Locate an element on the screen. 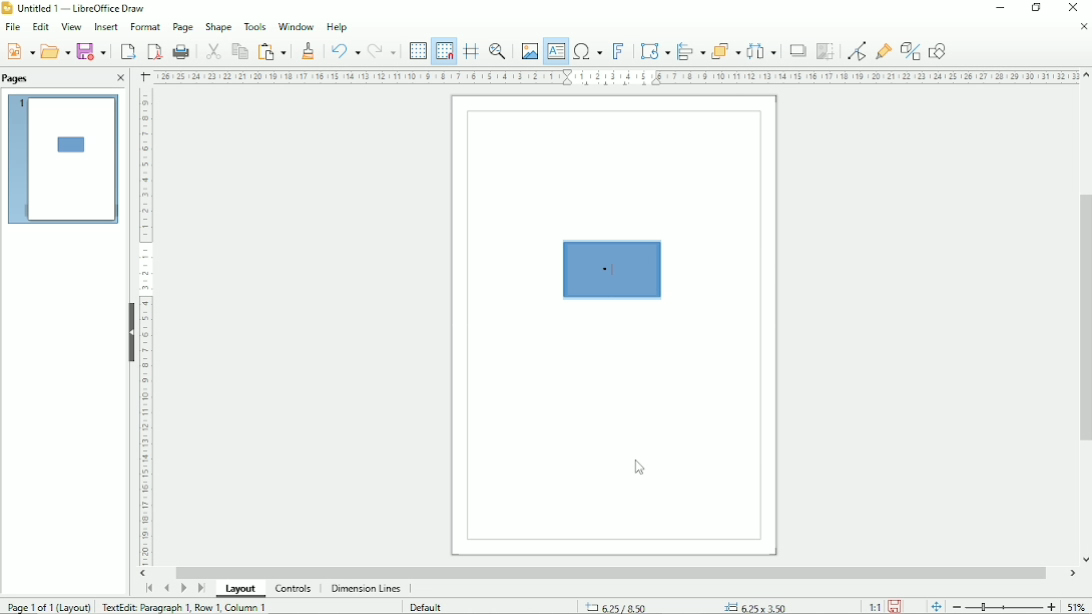  Edit is located at coordinates (42, 26).